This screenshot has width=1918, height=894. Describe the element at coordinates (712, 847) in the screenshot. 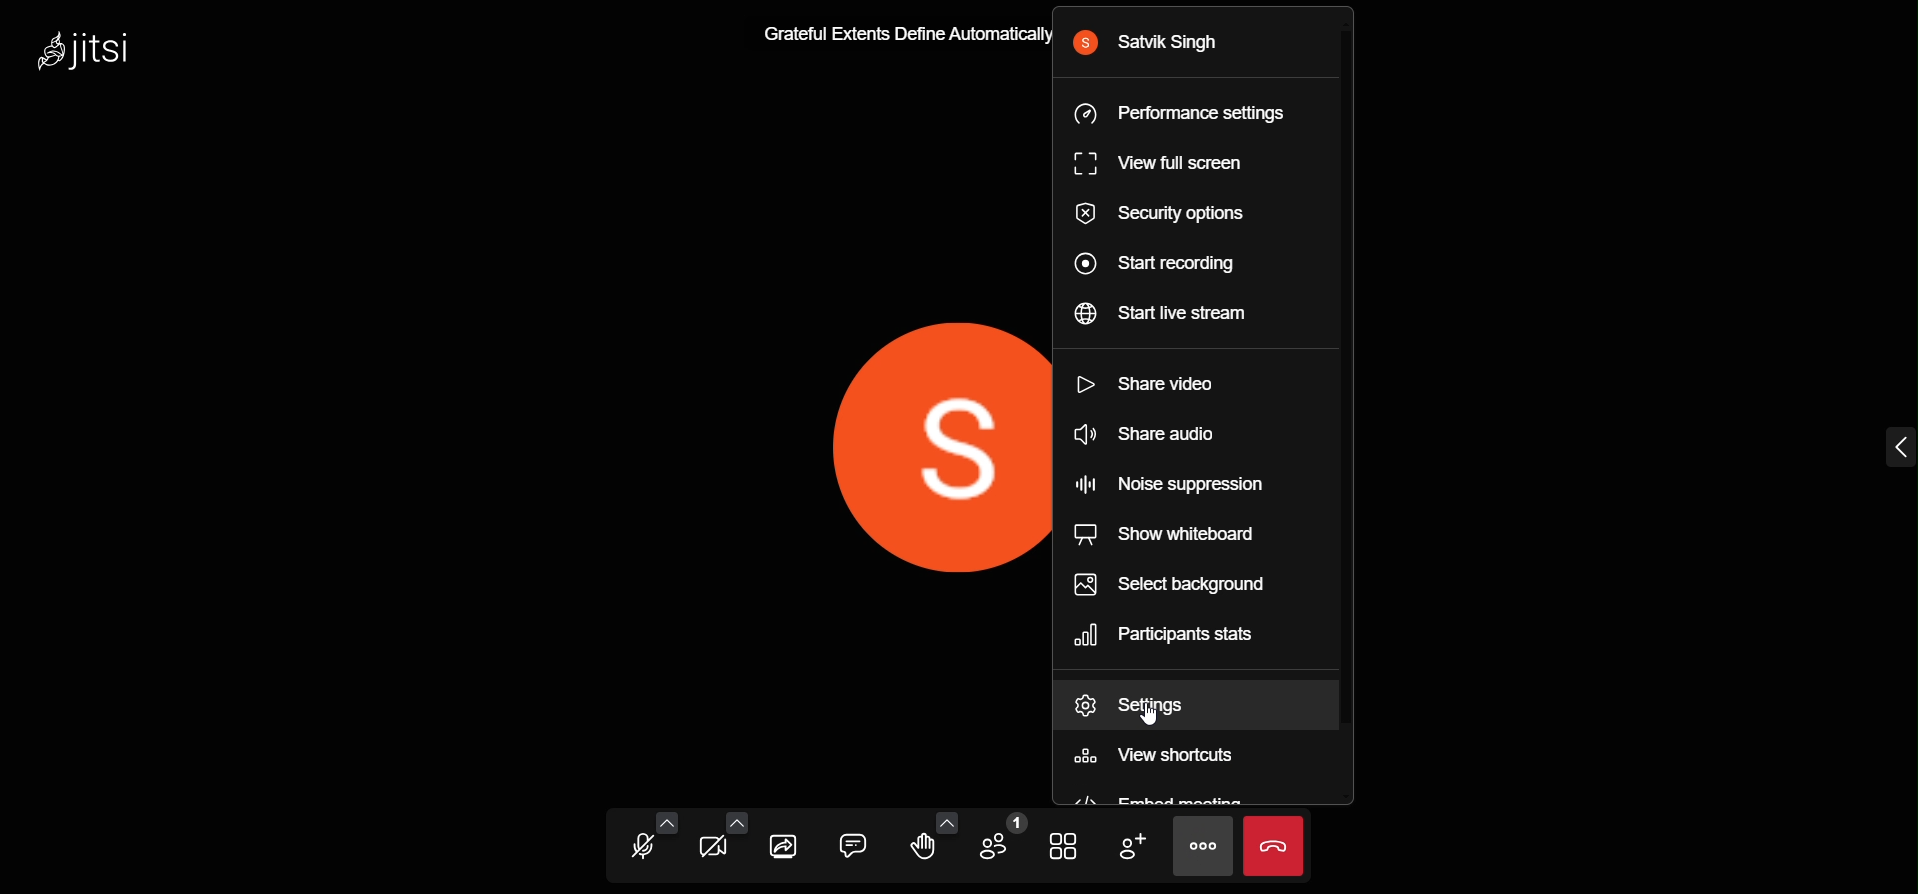

I see `video` at that location.